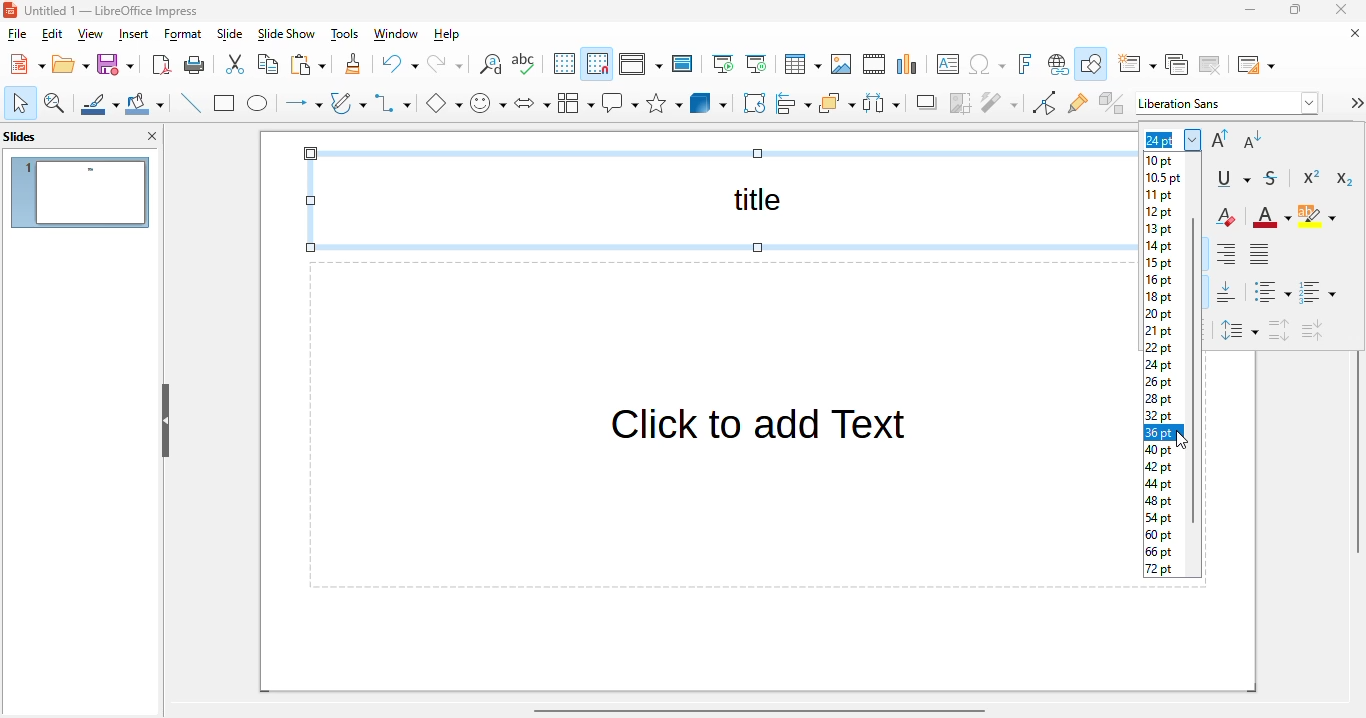 This screenshot has height=718, width=1366. I want to click on settings, so click(1355, 103).